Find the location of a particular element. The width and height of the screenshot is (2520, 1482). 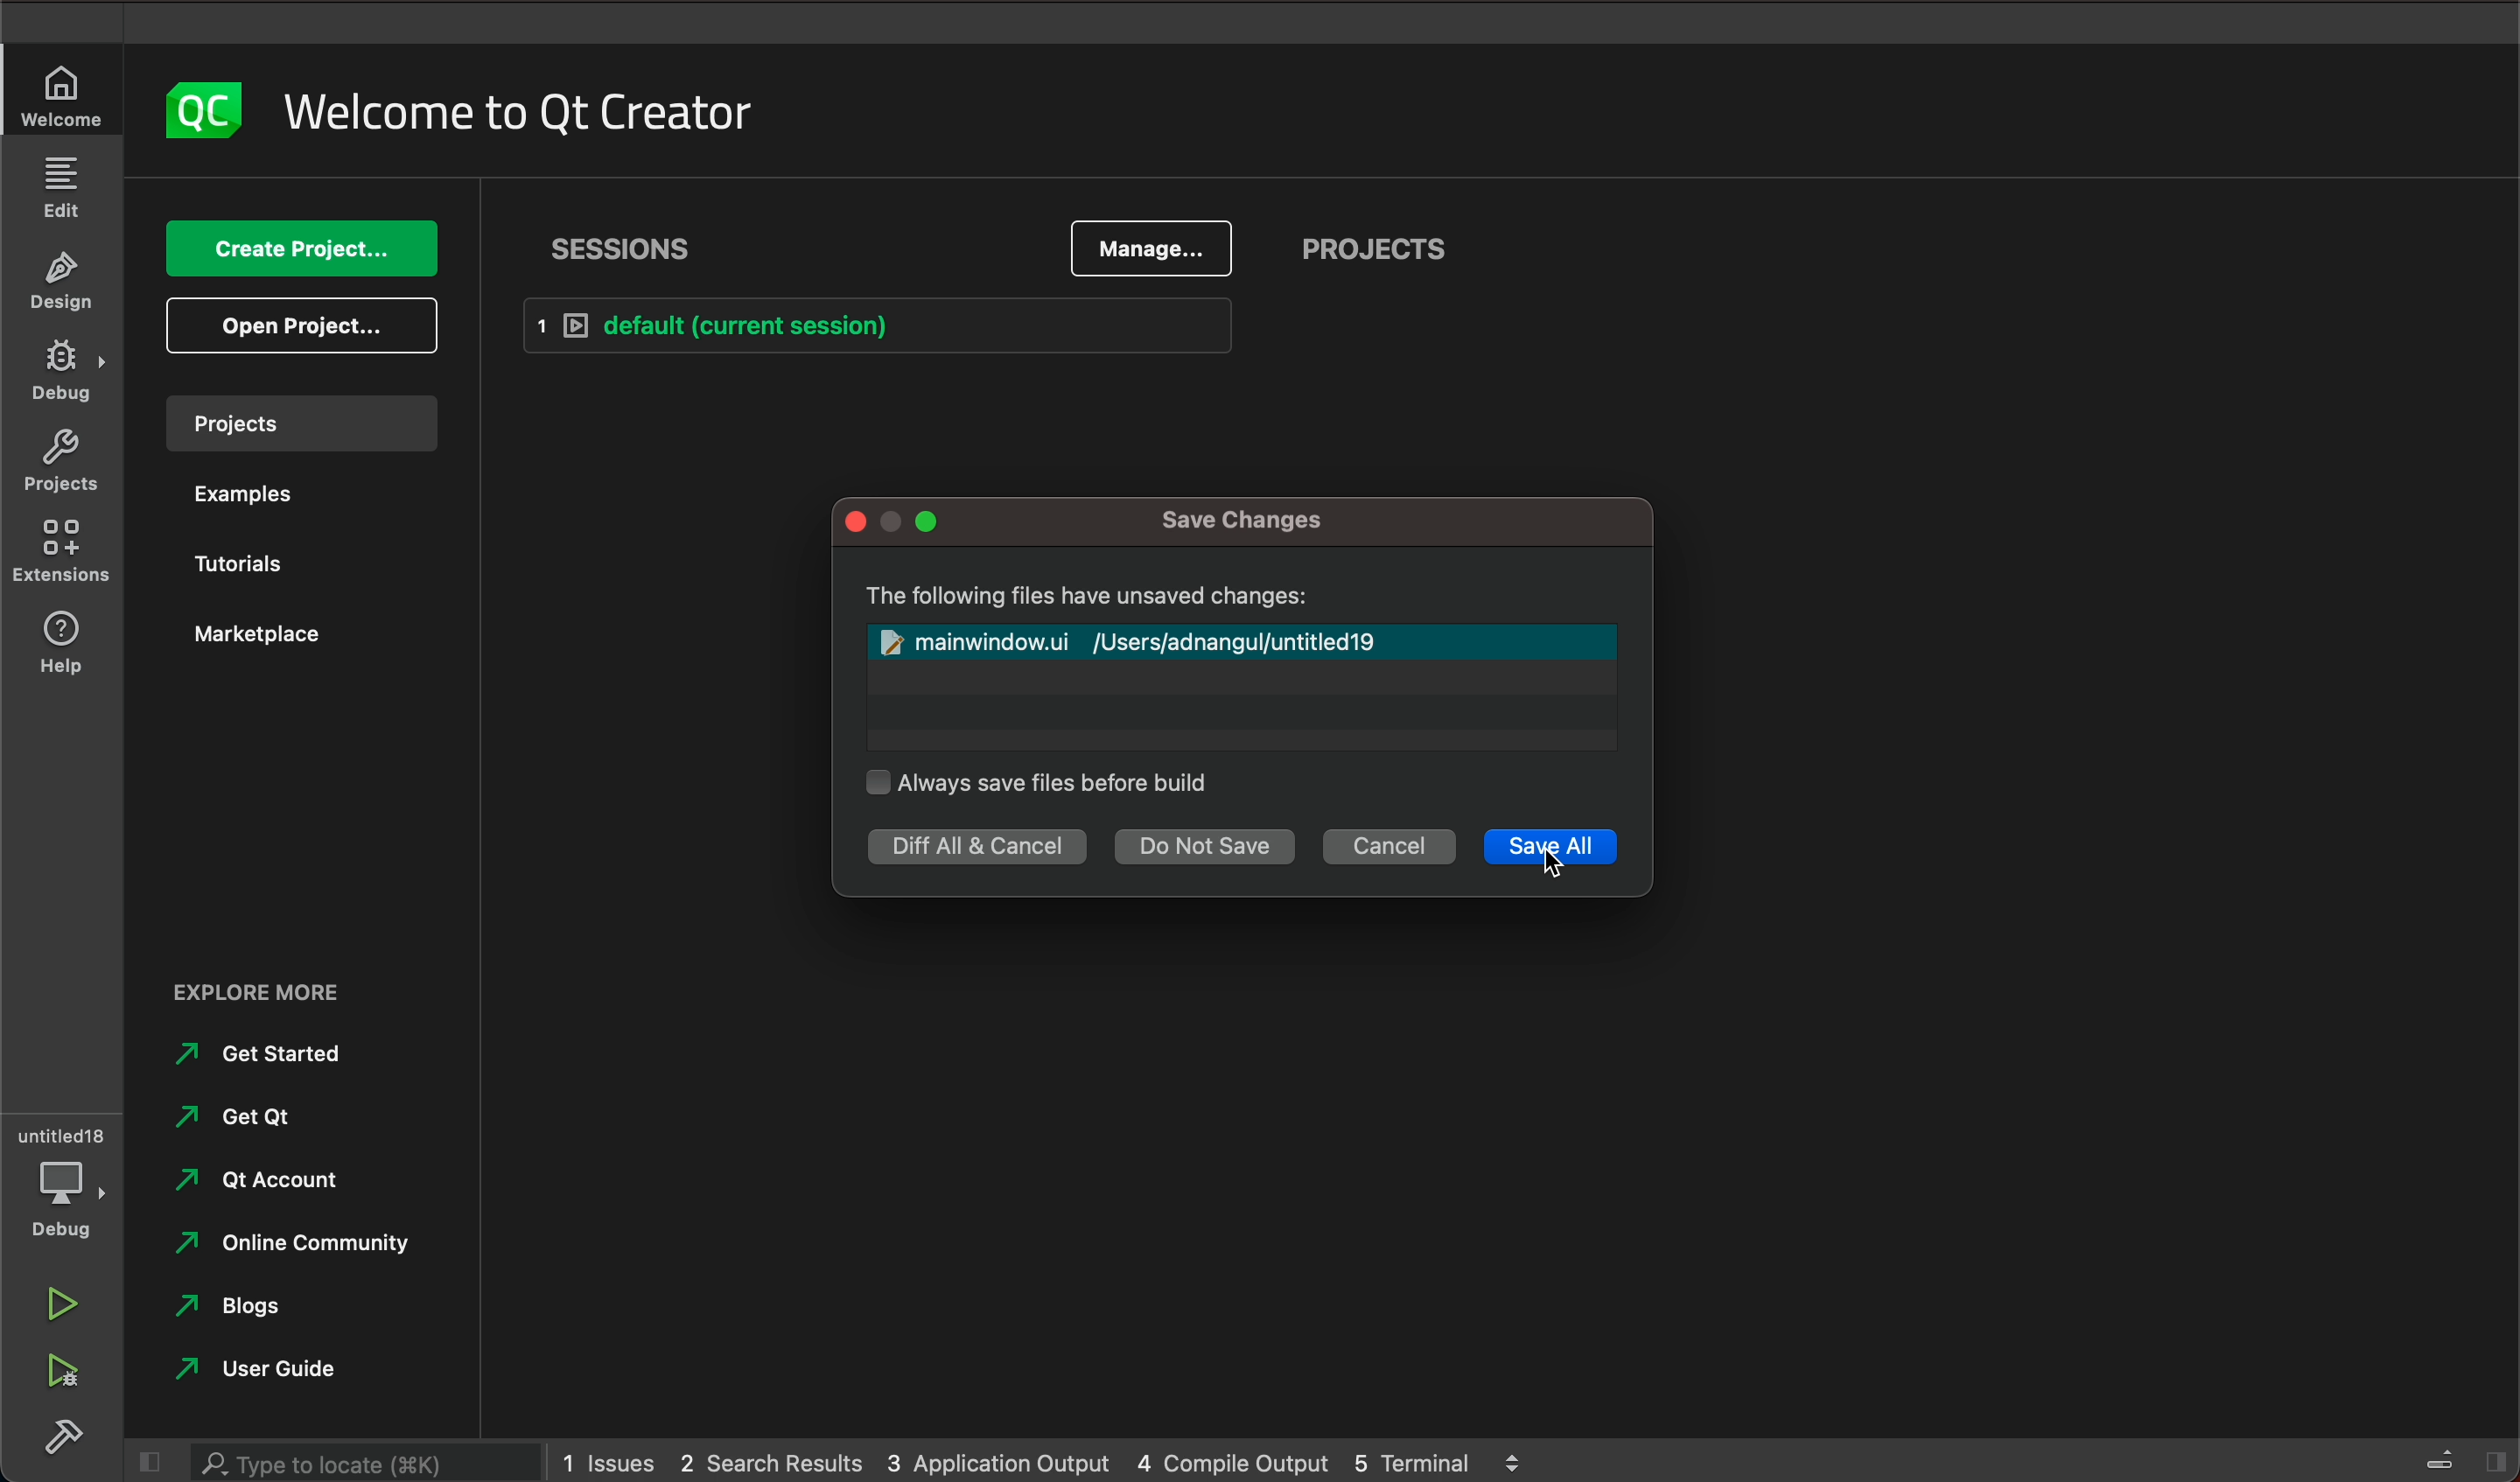

hide sidebar is located at coordinates (147, 1460).